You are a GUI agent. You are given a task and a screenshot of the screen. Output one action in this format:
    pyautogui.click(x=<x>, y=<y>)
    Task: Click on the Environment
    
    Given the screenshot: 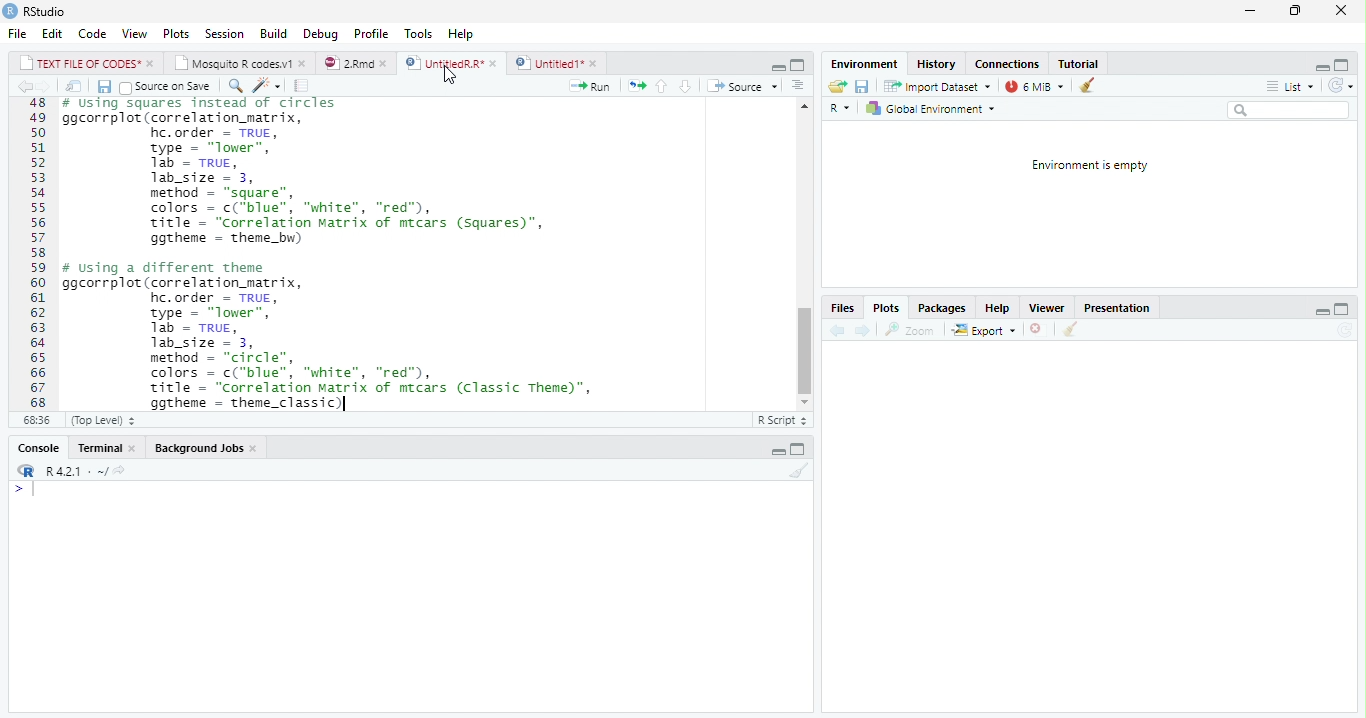 What is the action you would take?
    pyautogui.click(x=864, y=64)
    